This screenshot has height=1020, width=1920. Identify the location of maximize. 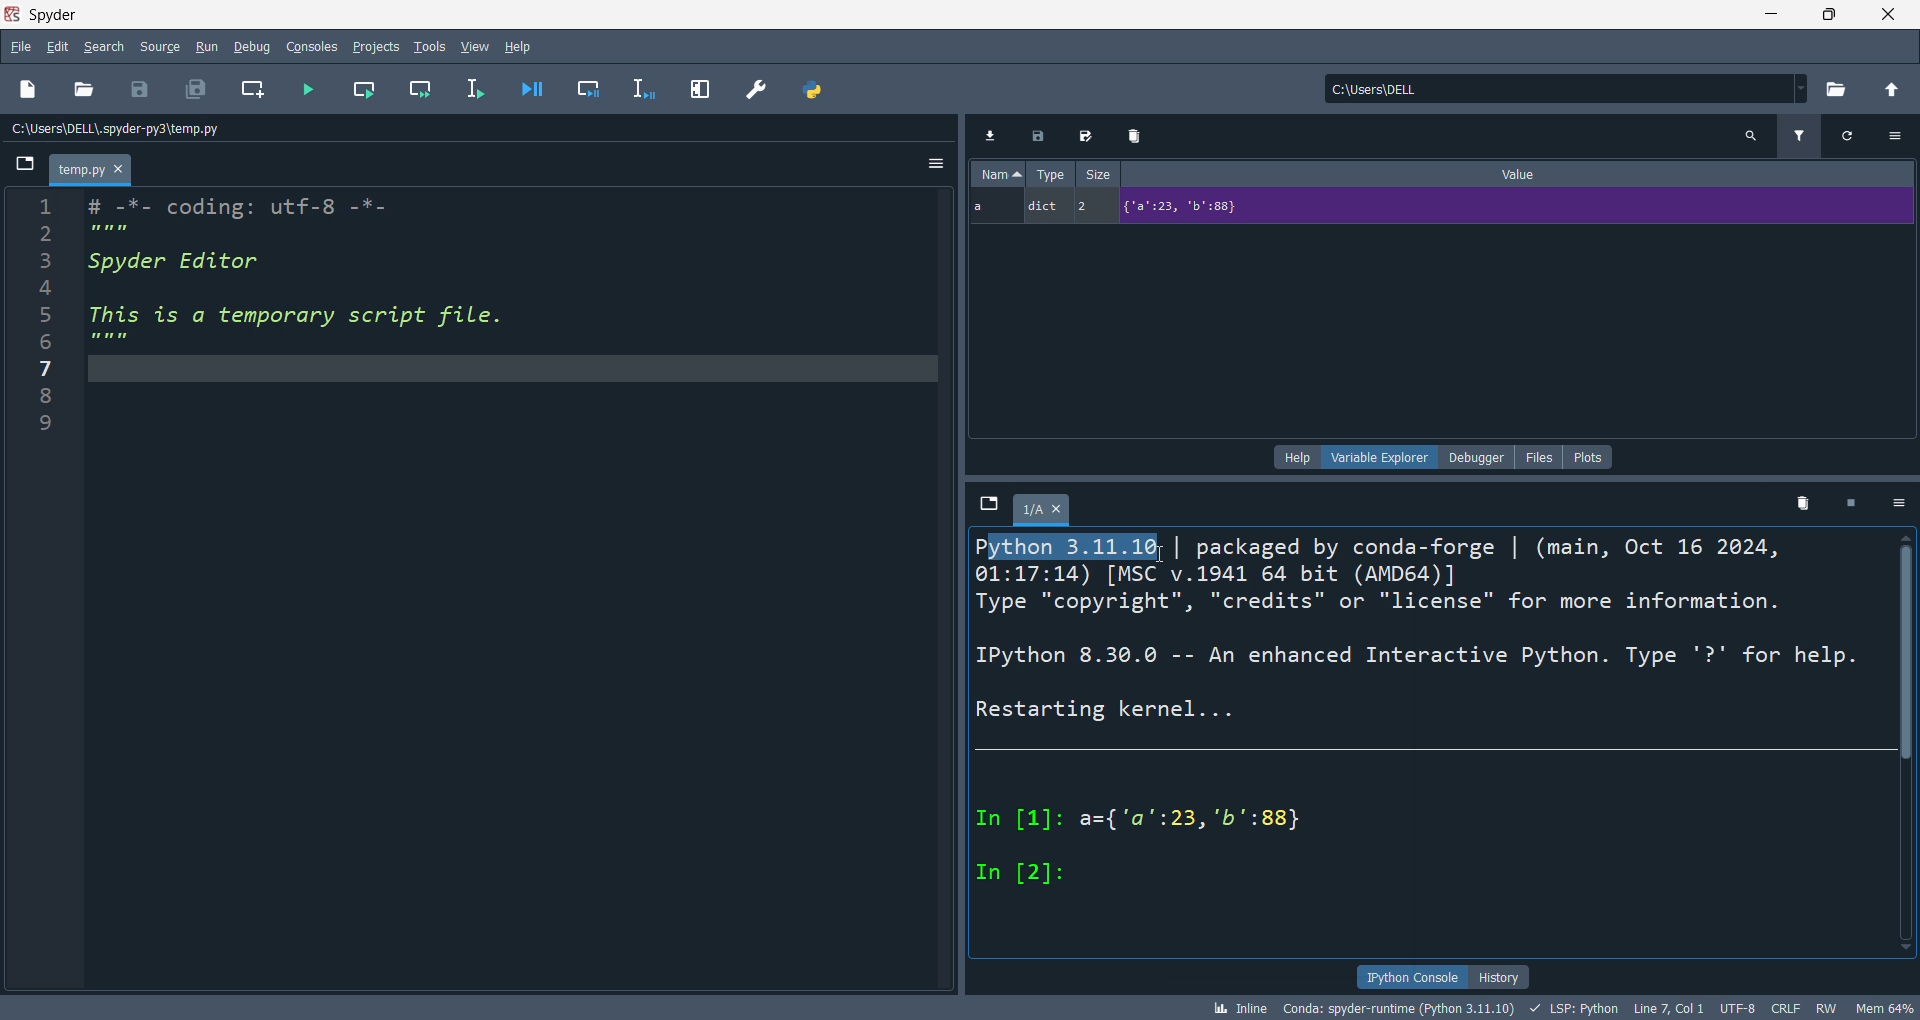
(1820, 16).